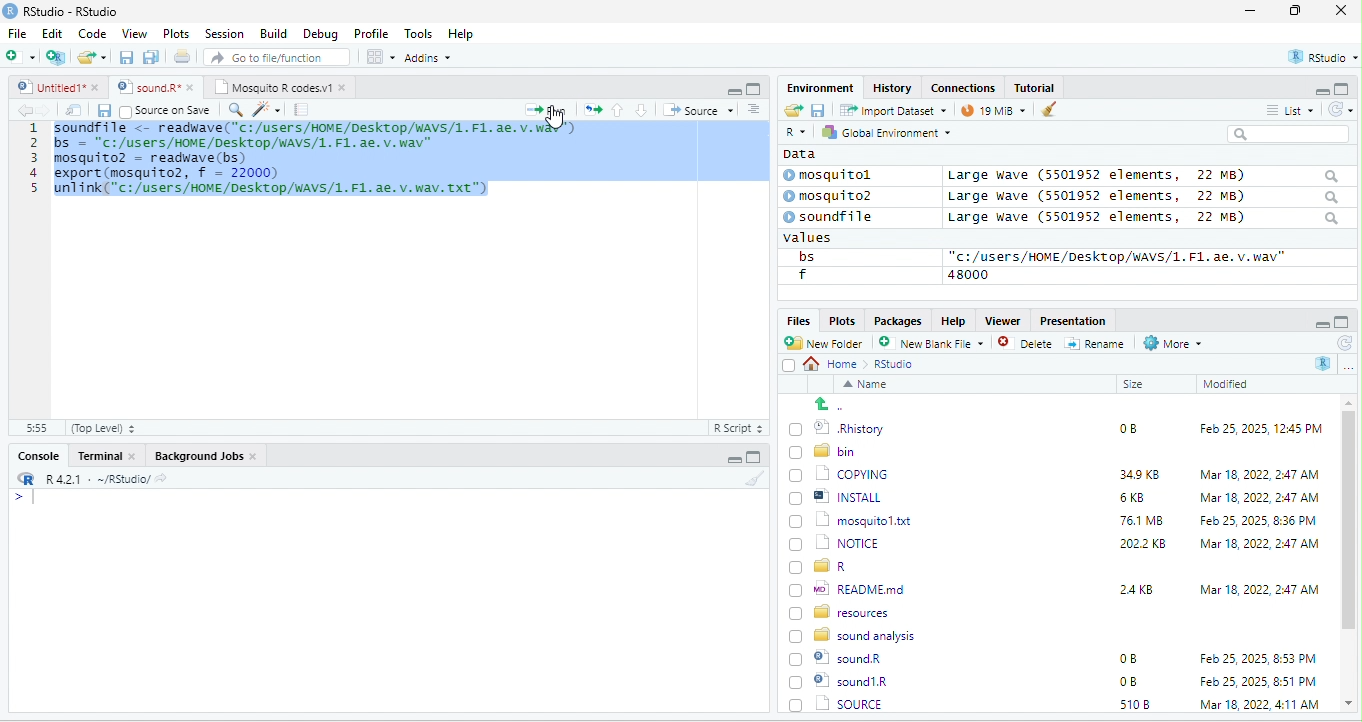 The width and height of the screenshot is (1362, 722). Describe the element at coordinates (842, 660) in the screenshot. I see `© sound1R` at that location.